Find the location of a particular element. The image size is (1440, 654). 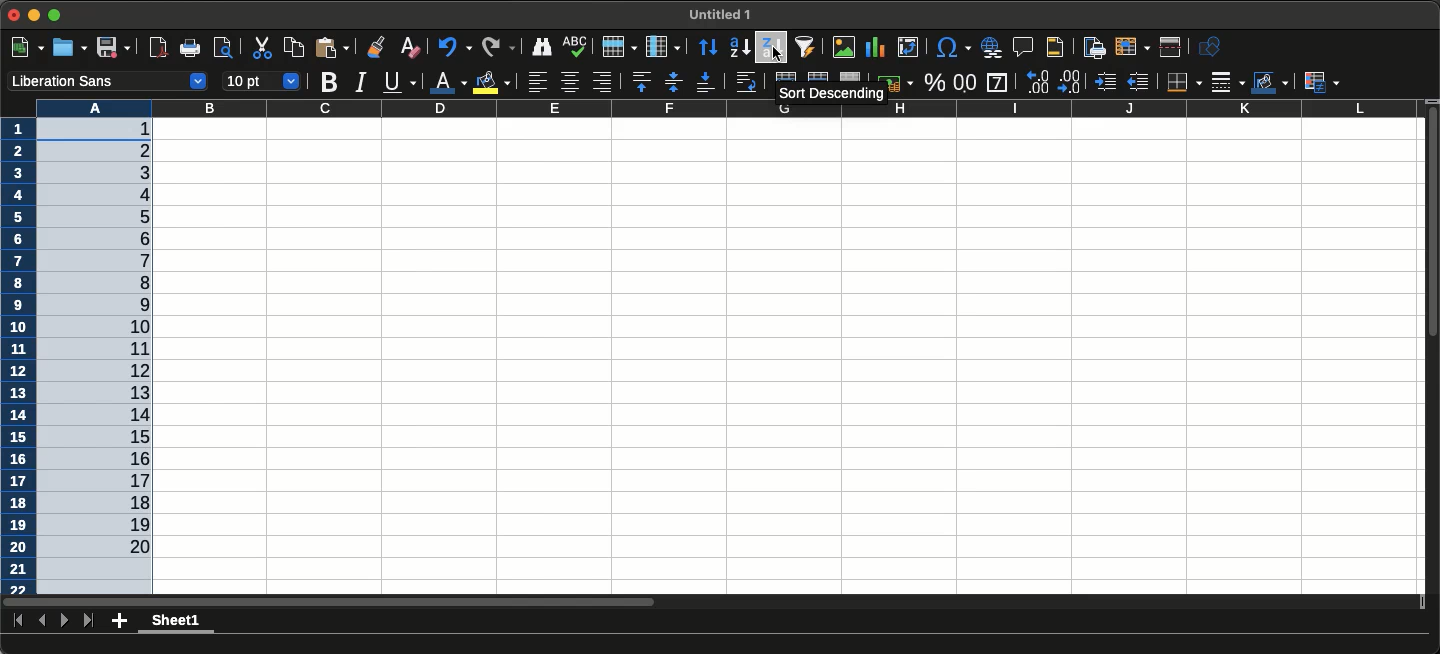

Underline is located at coordinates (399, 81).